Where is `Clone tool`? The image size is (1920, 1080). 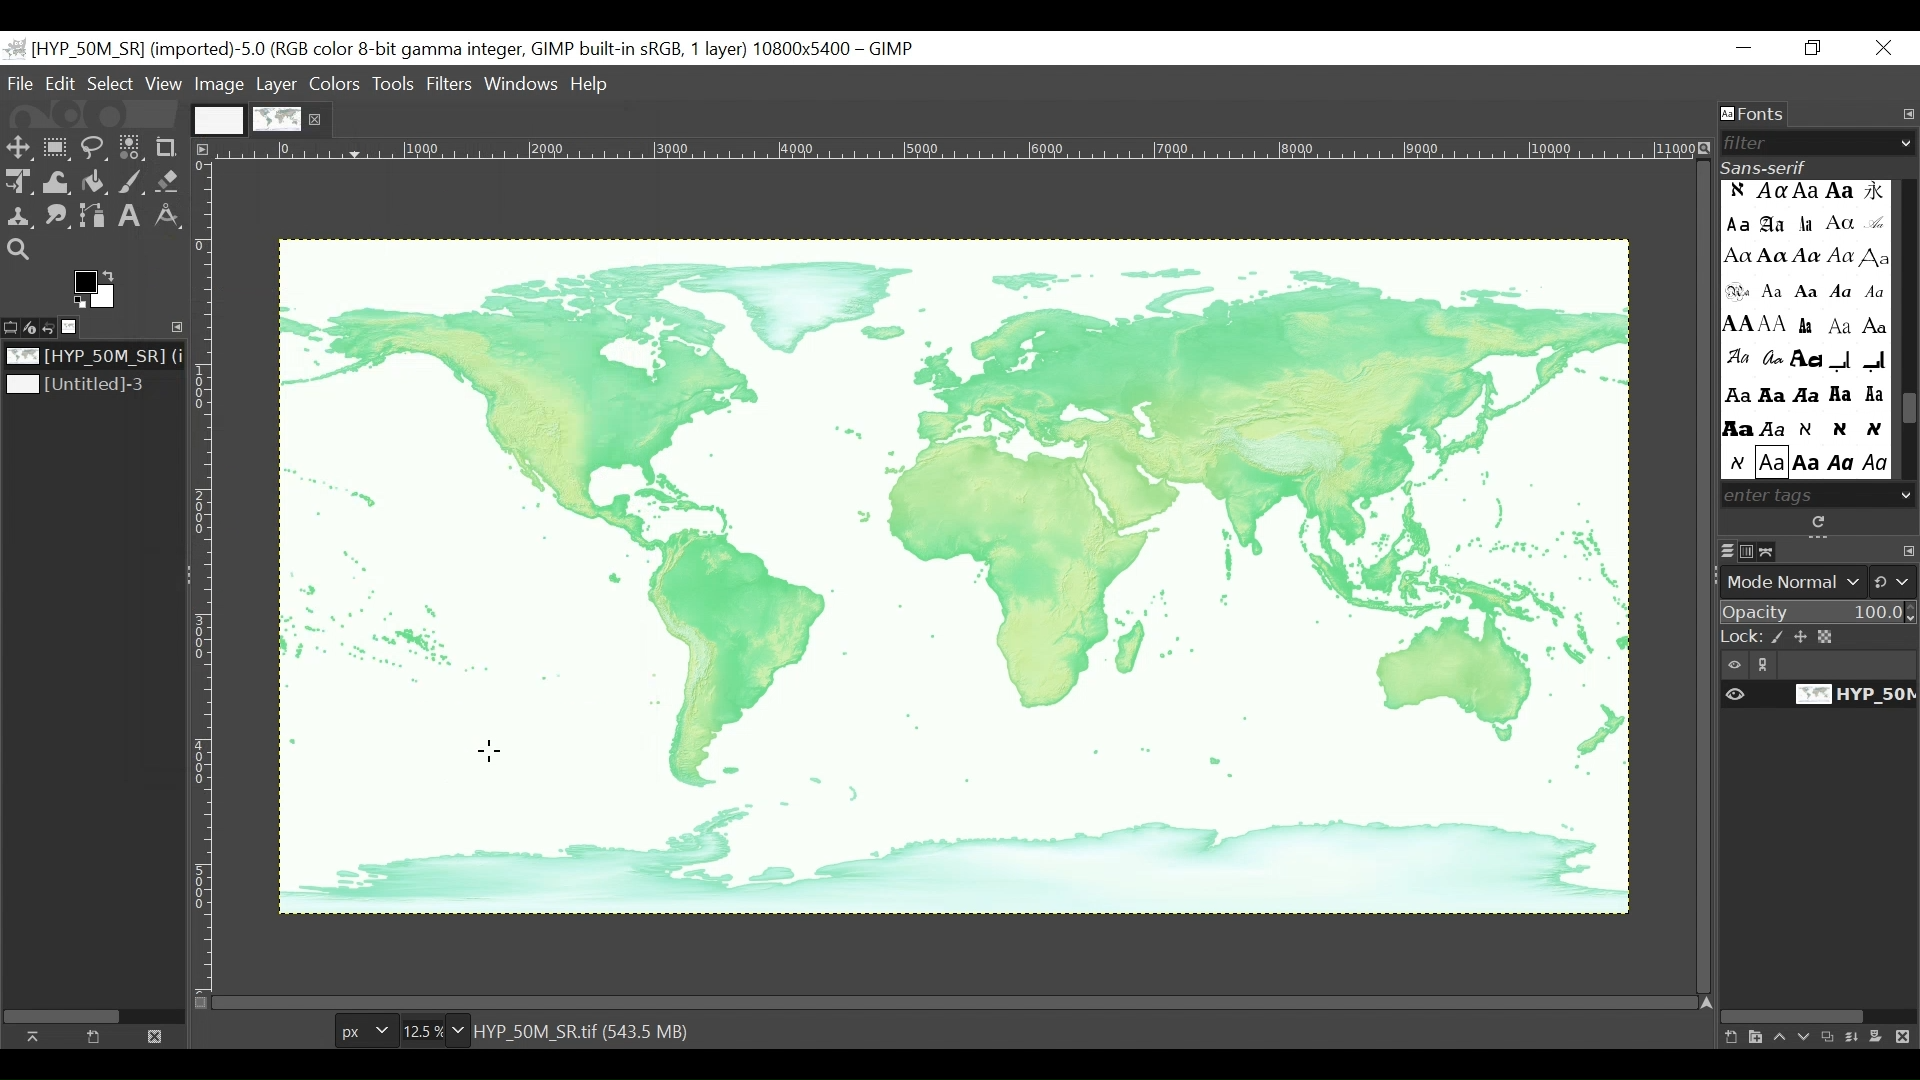
Clone tool is located at coordinates (18, 216).